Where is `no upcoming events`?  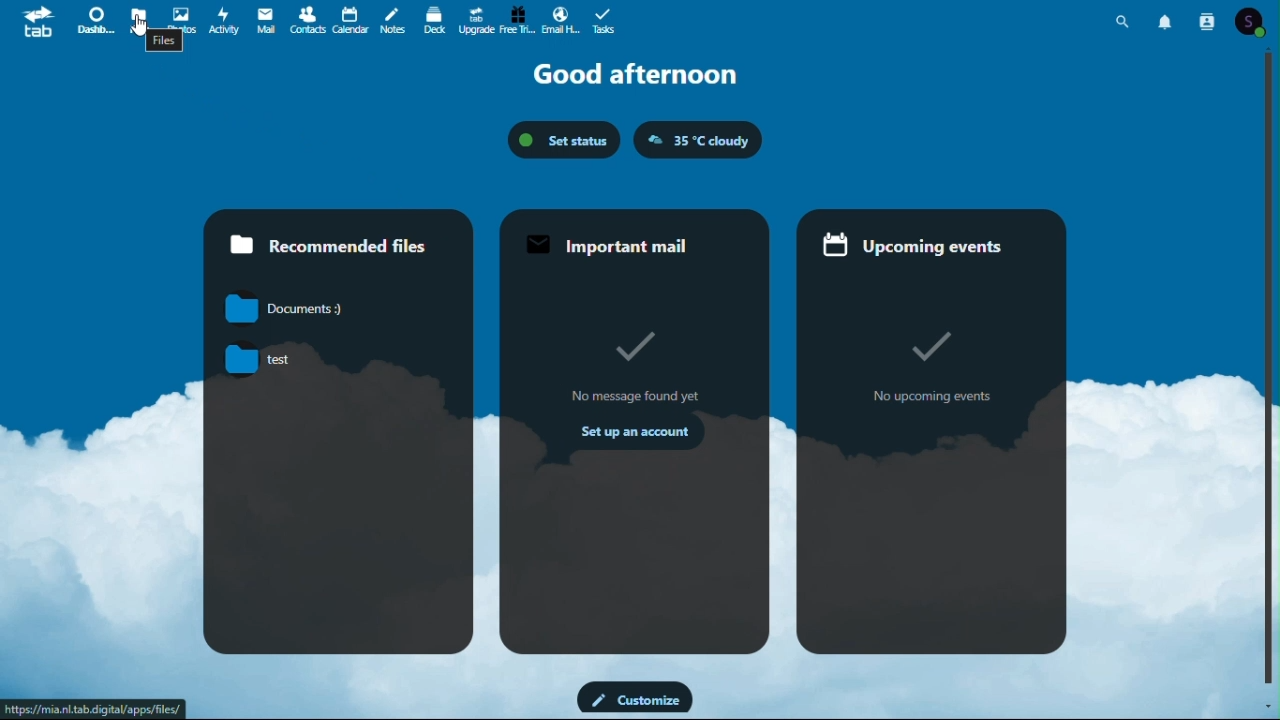
no upcoming events is located at coordinates (933, 372).